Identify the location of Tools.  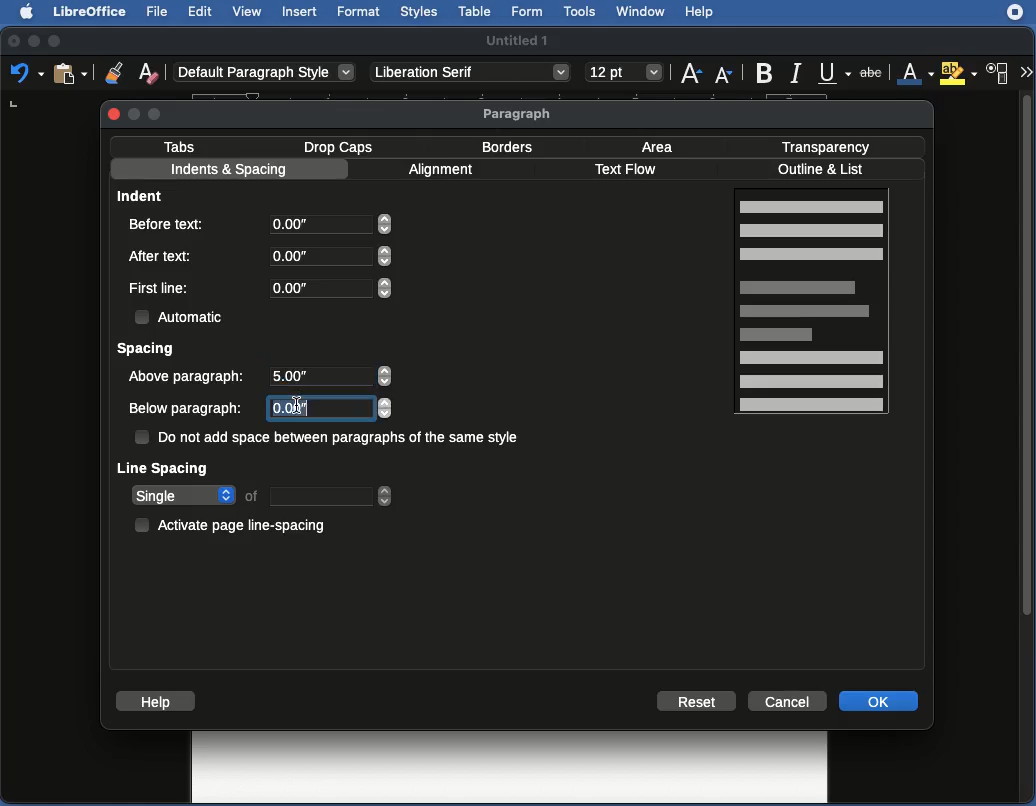
(581, 12).